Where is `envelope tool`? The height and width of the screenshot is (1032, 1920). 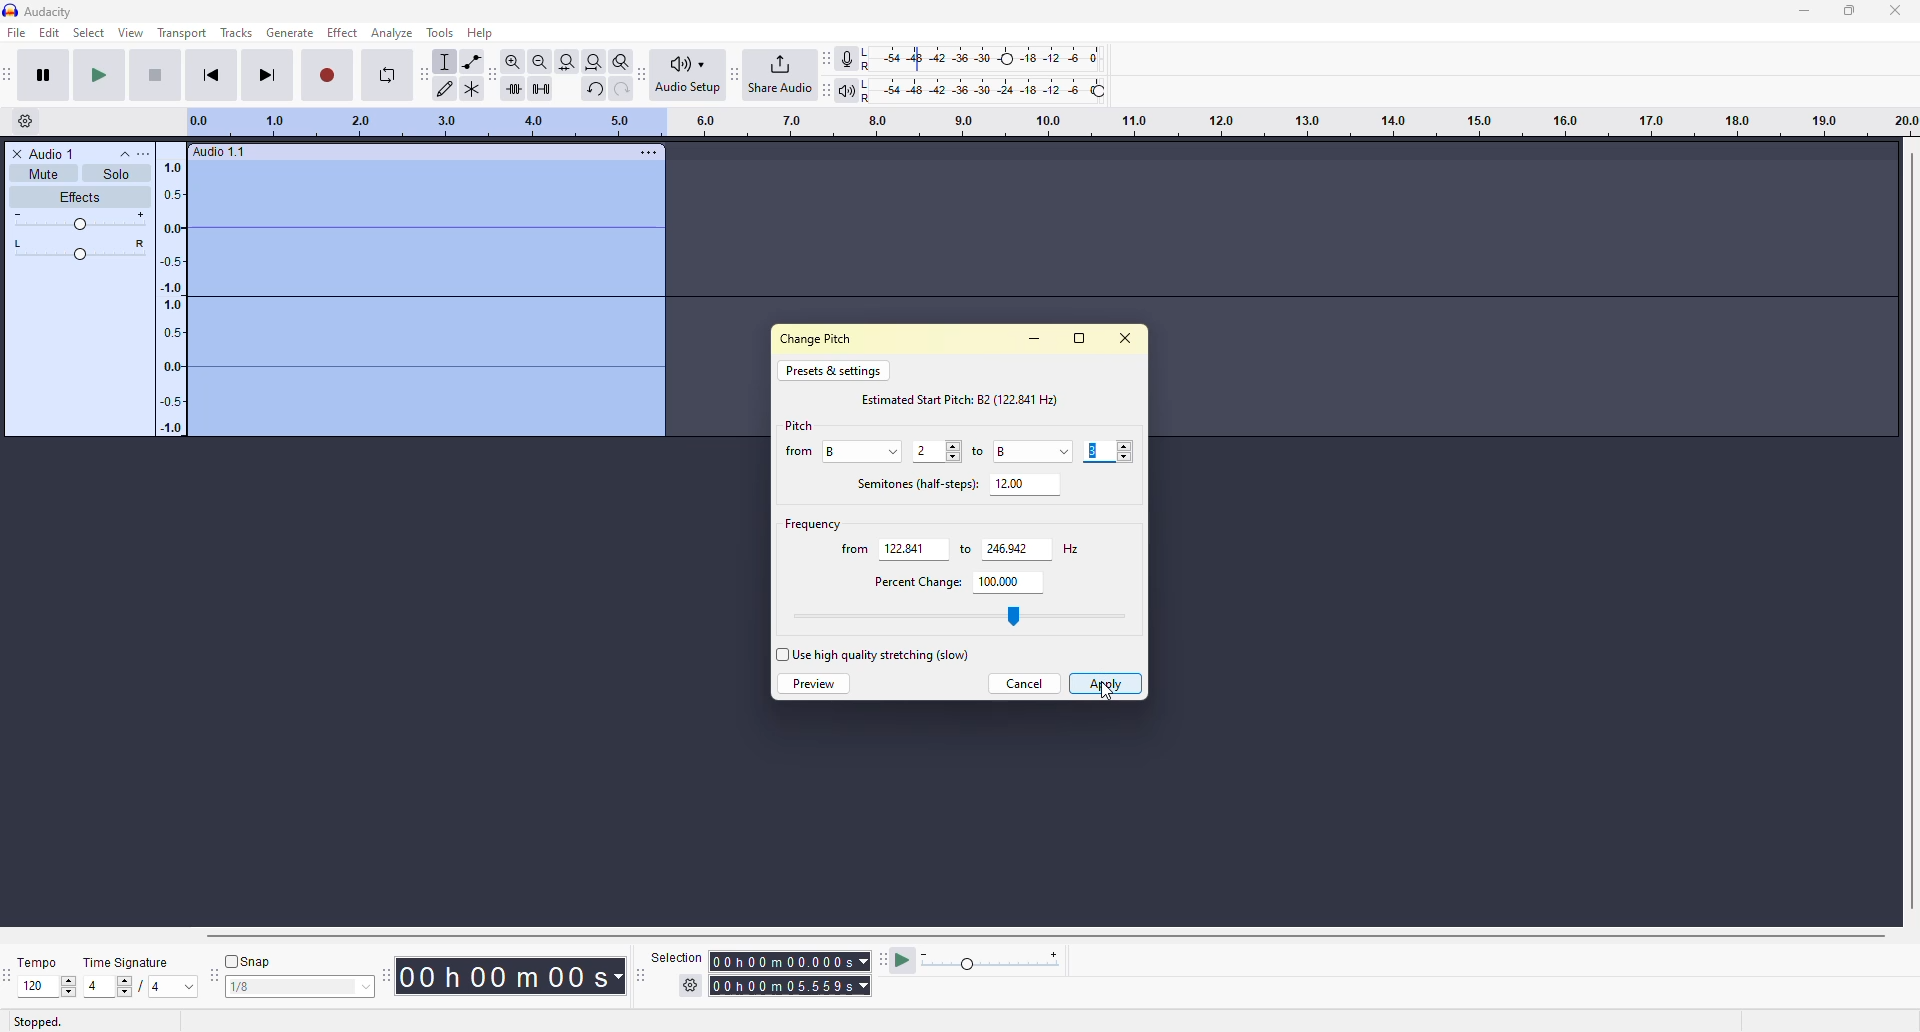 envelope tool is located at coordinates (472, 62).